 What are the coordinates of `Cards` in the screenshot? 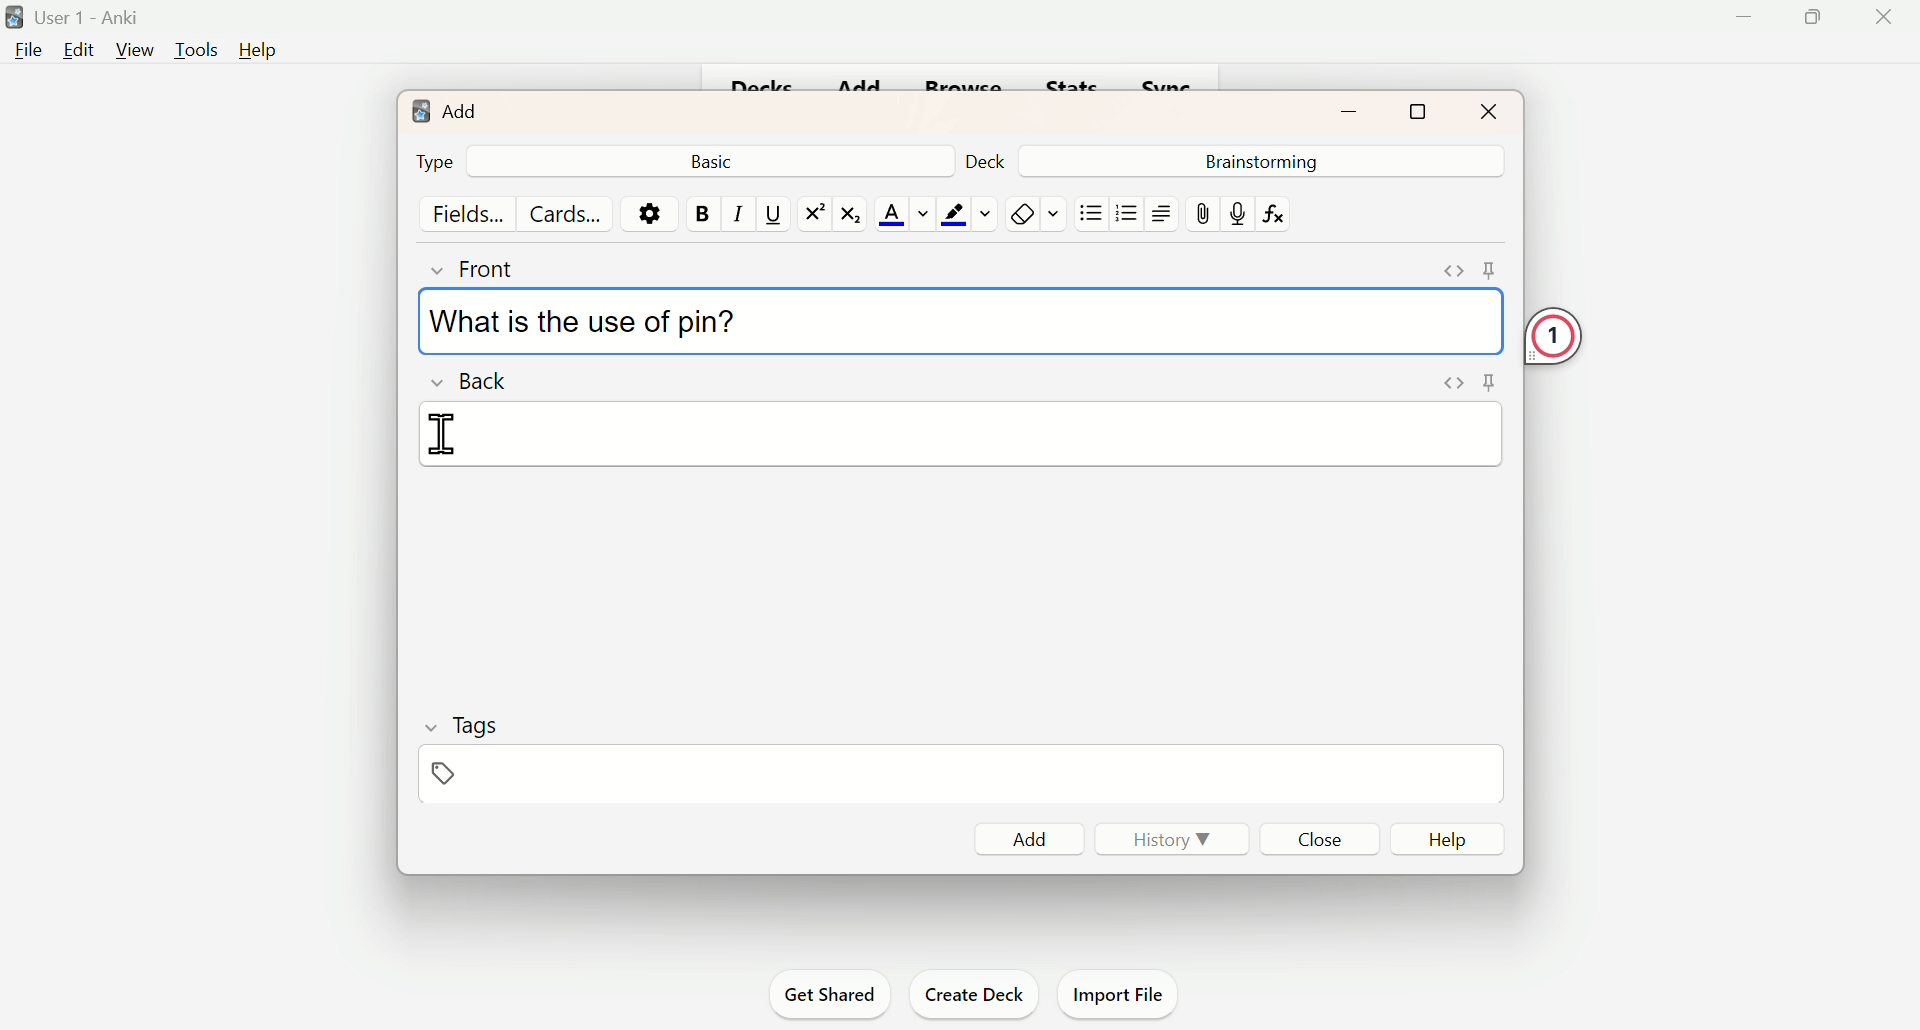 It's located at (565, 213).